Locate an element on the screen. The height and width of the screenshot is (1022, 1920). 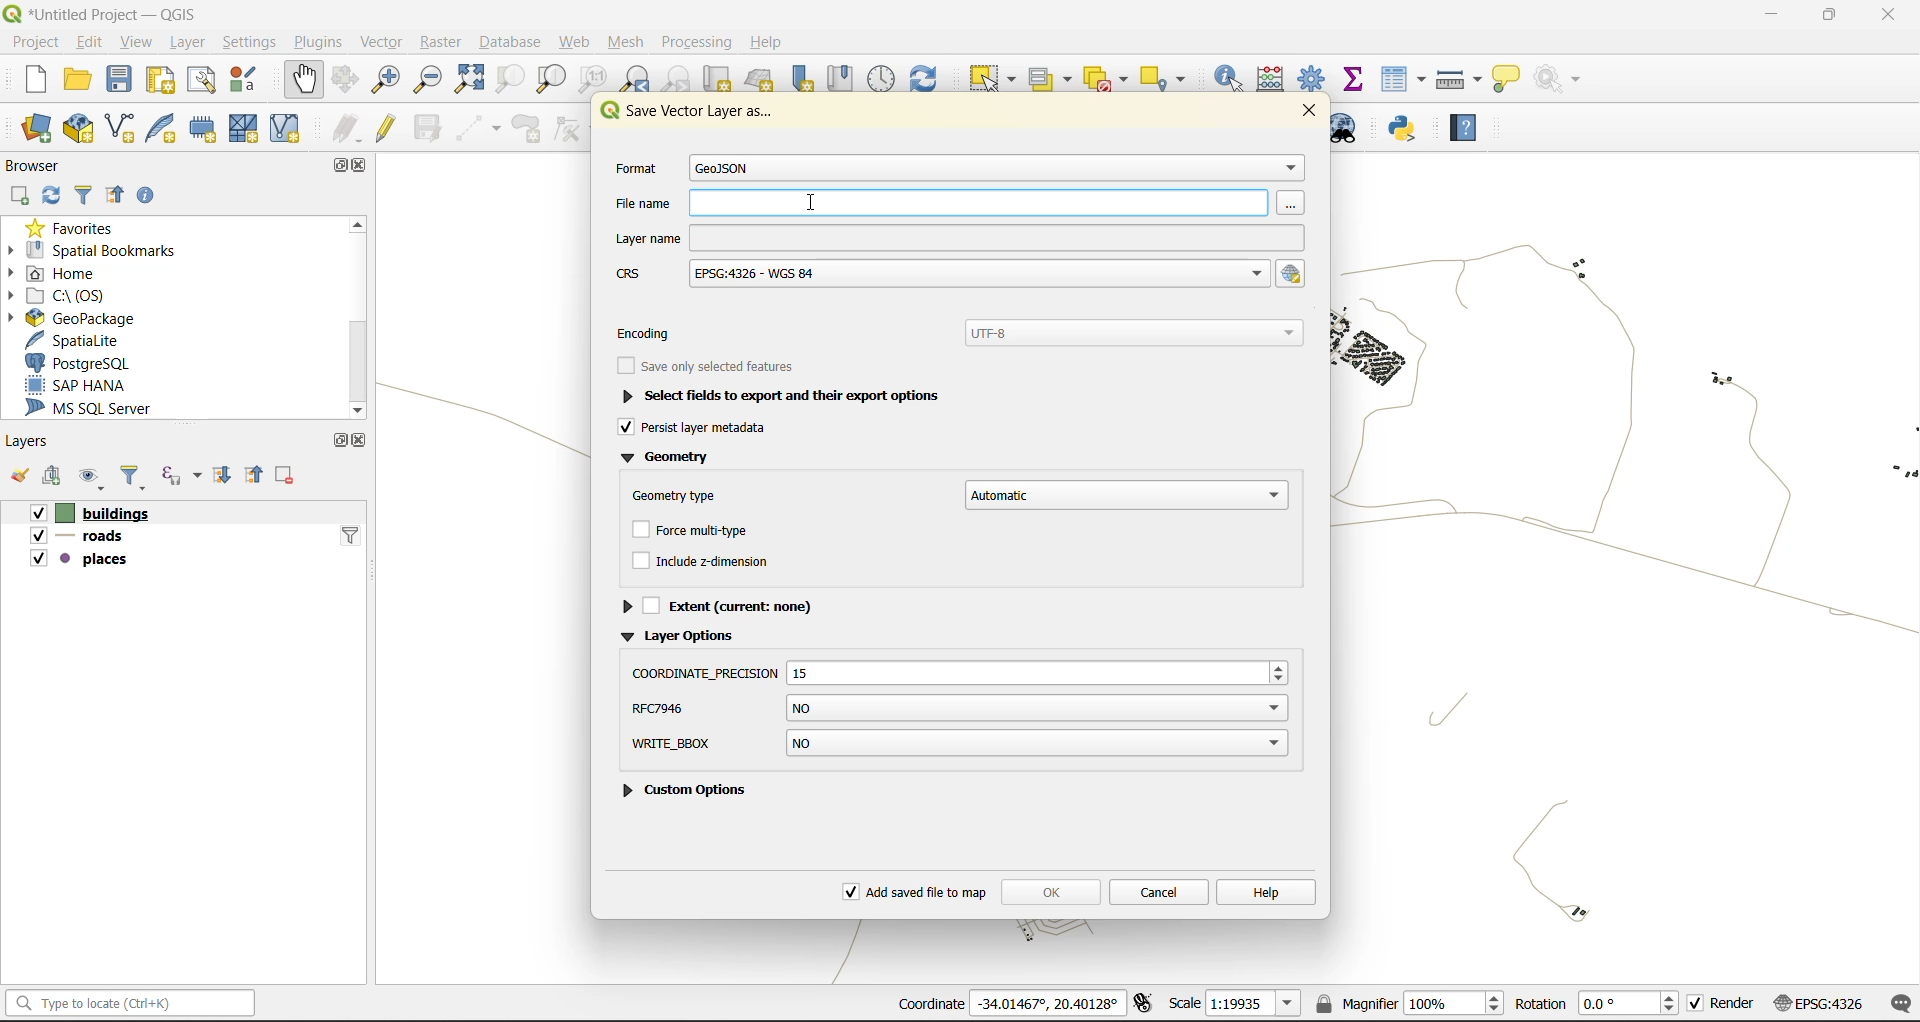
render is located at coordinates (1723, 1004).